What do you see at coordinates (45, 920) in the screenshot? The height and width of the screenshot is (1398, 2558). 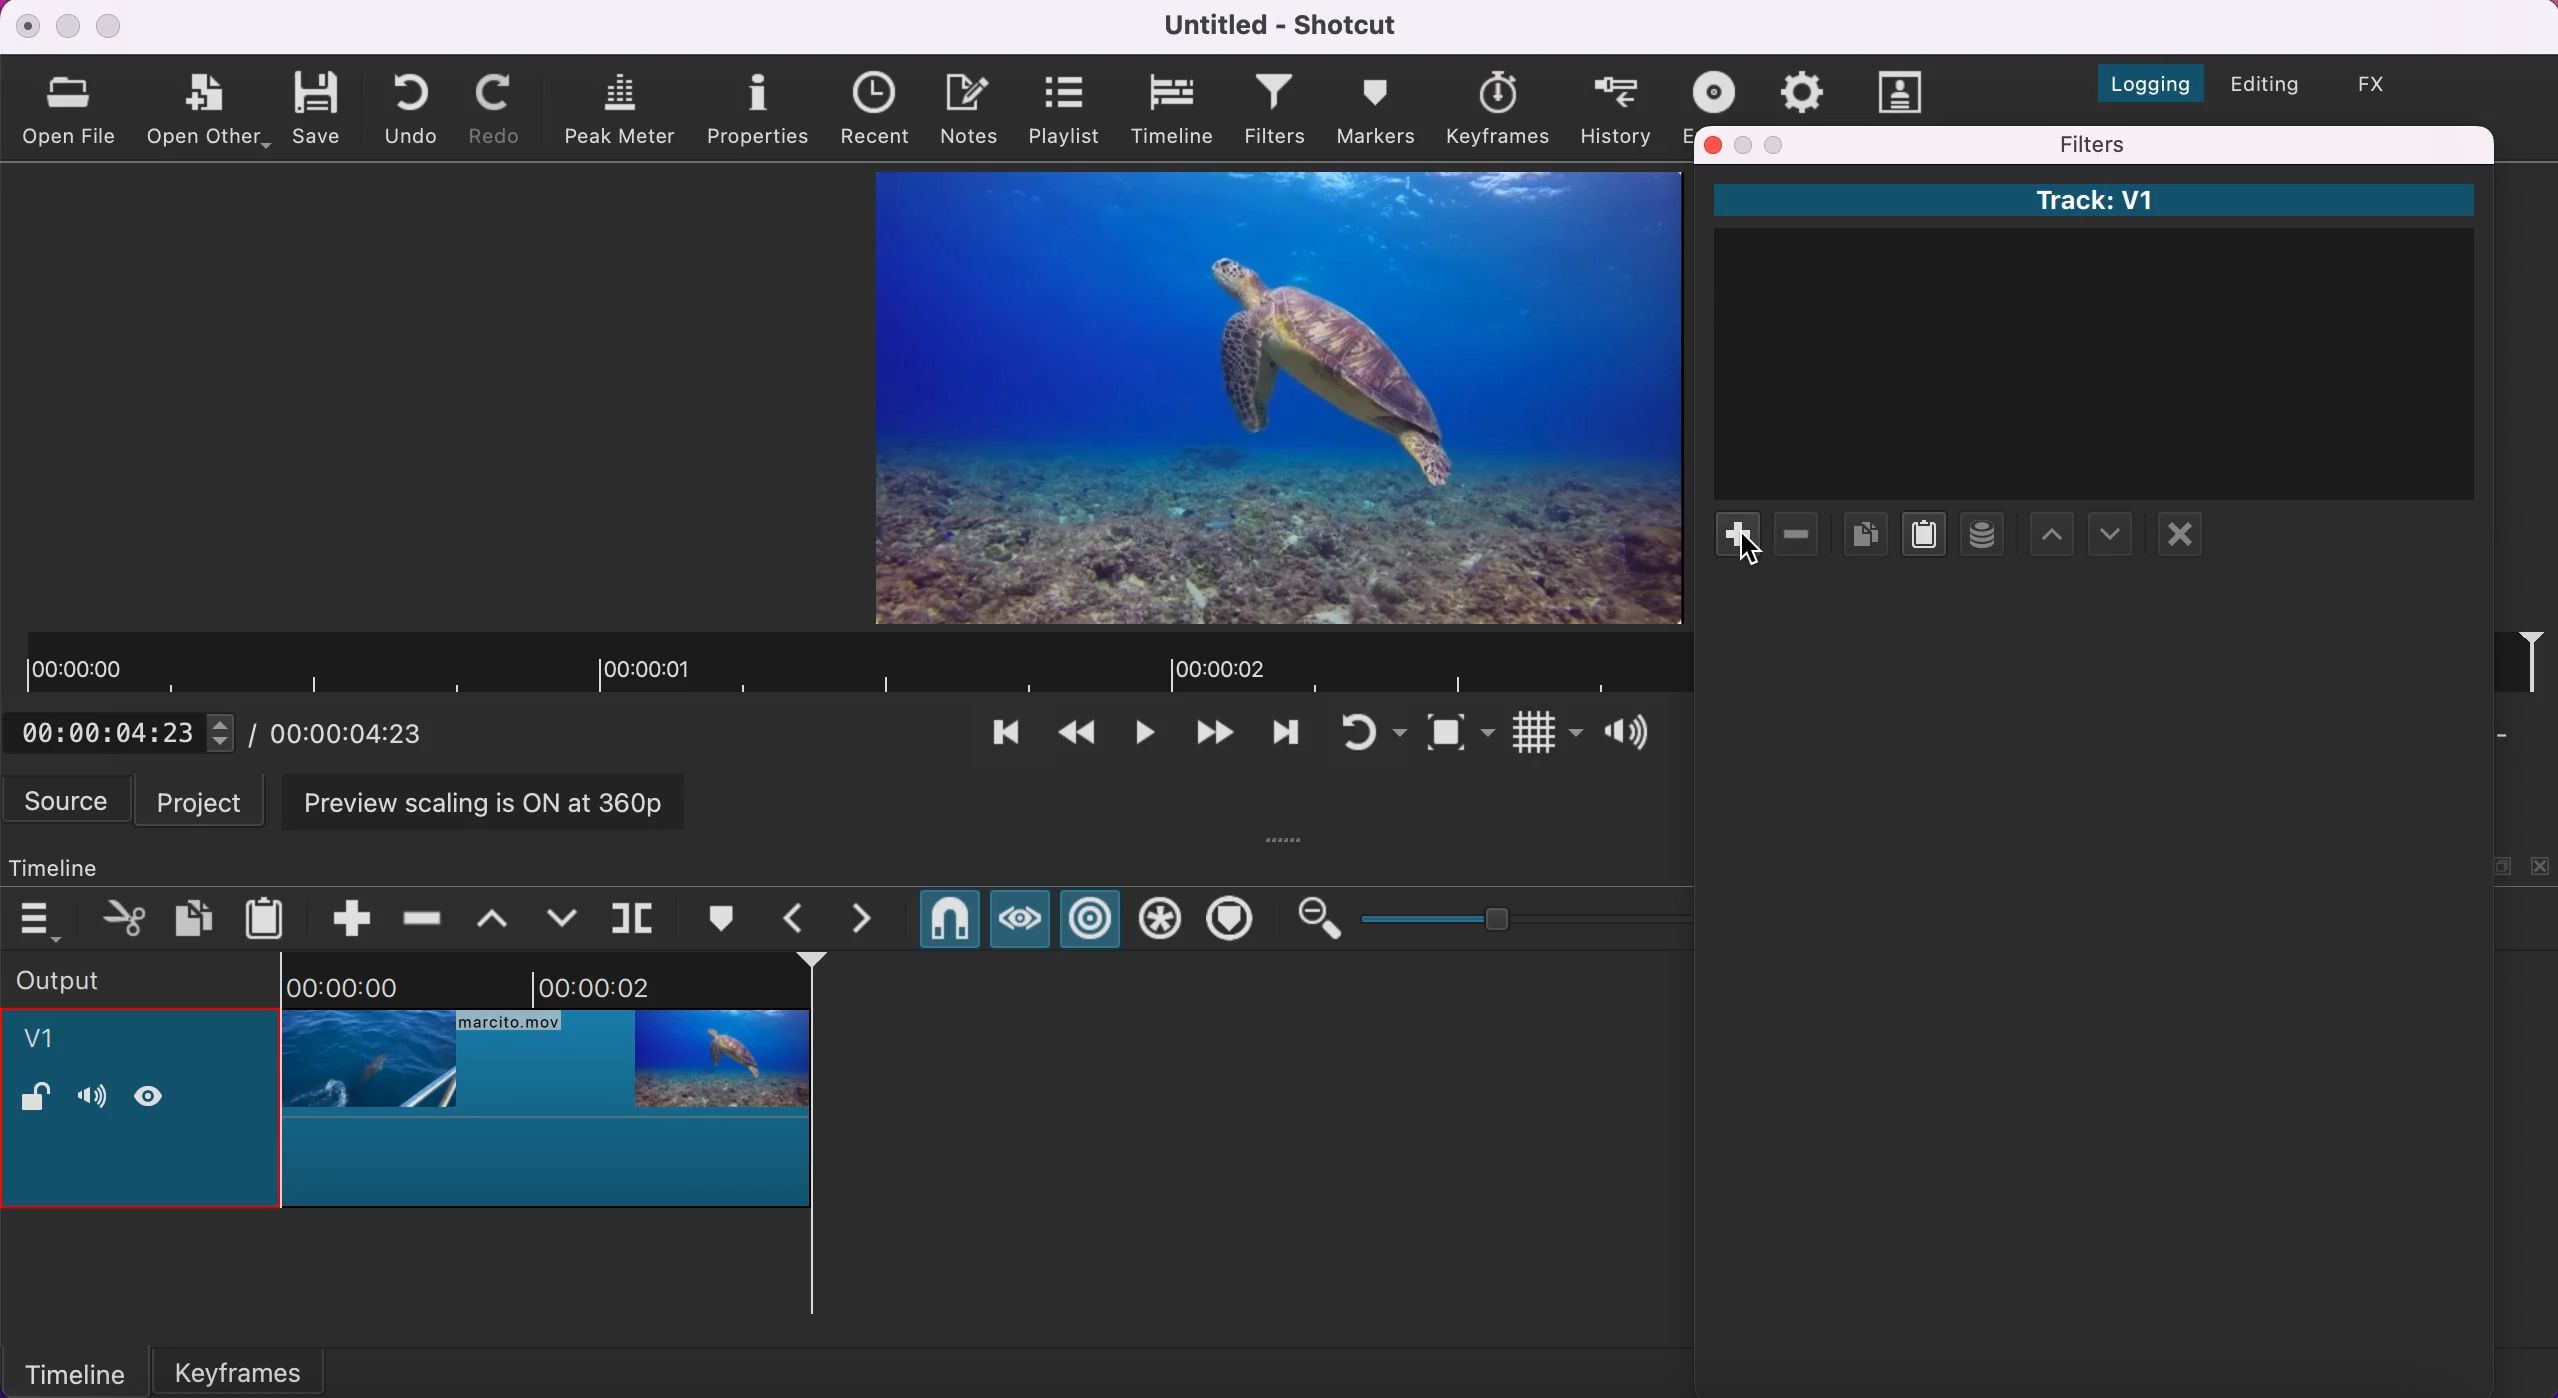 I see `timeline menu` at bounding box center [45, 920].